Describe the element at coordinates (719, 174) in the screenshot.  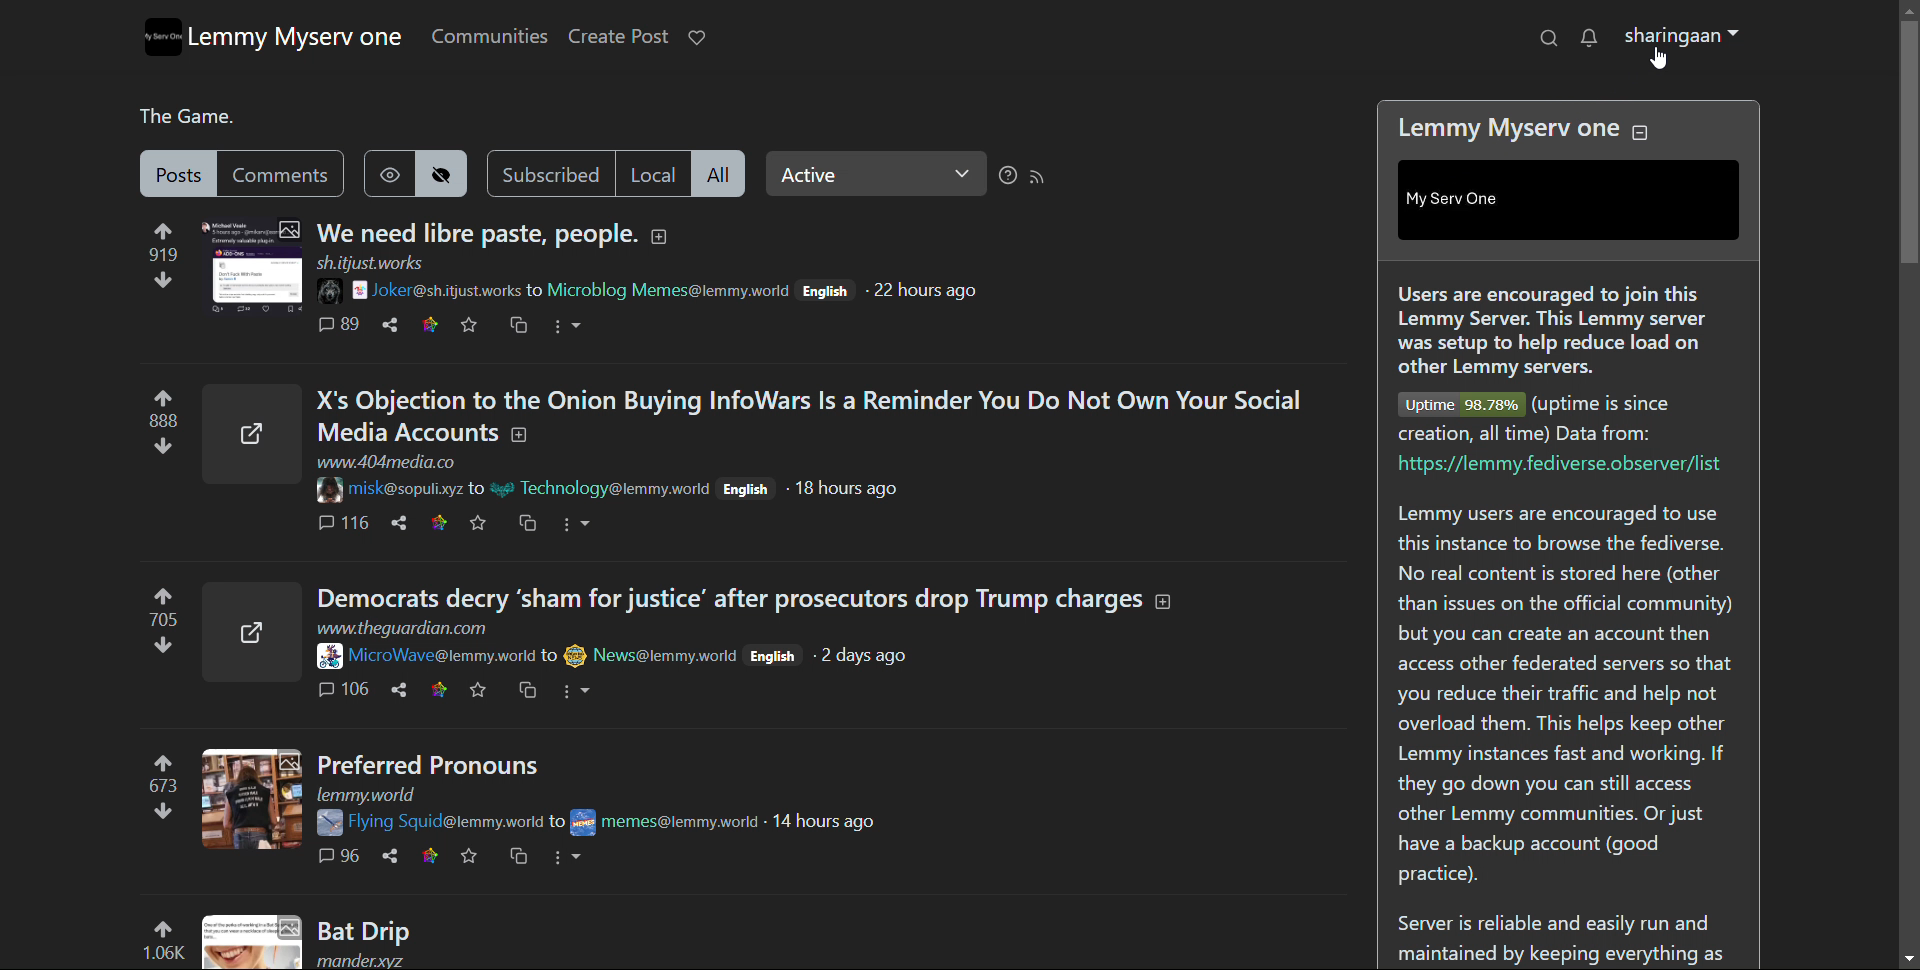
I see `all` at that location.